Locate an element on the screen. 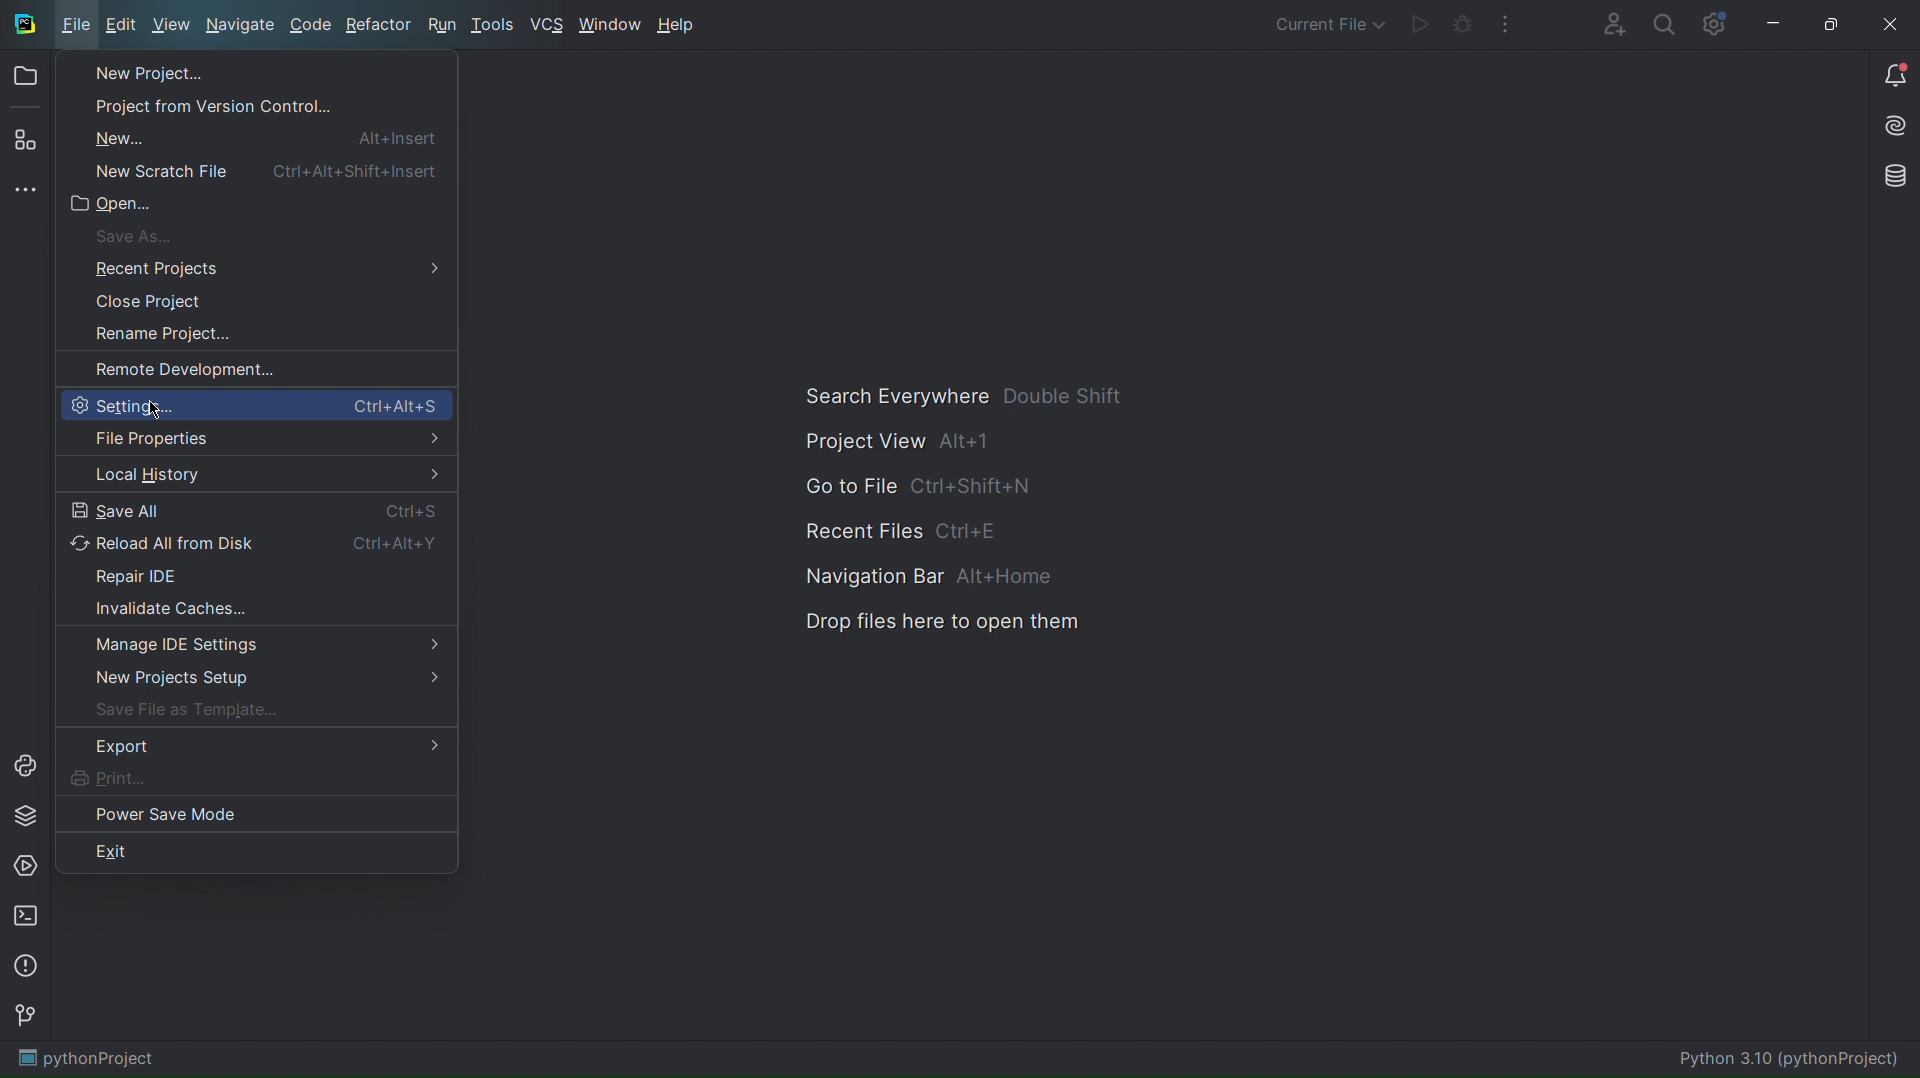 The image size is (1920, 1078). Recent Projects is located at coordinates (142, 267).